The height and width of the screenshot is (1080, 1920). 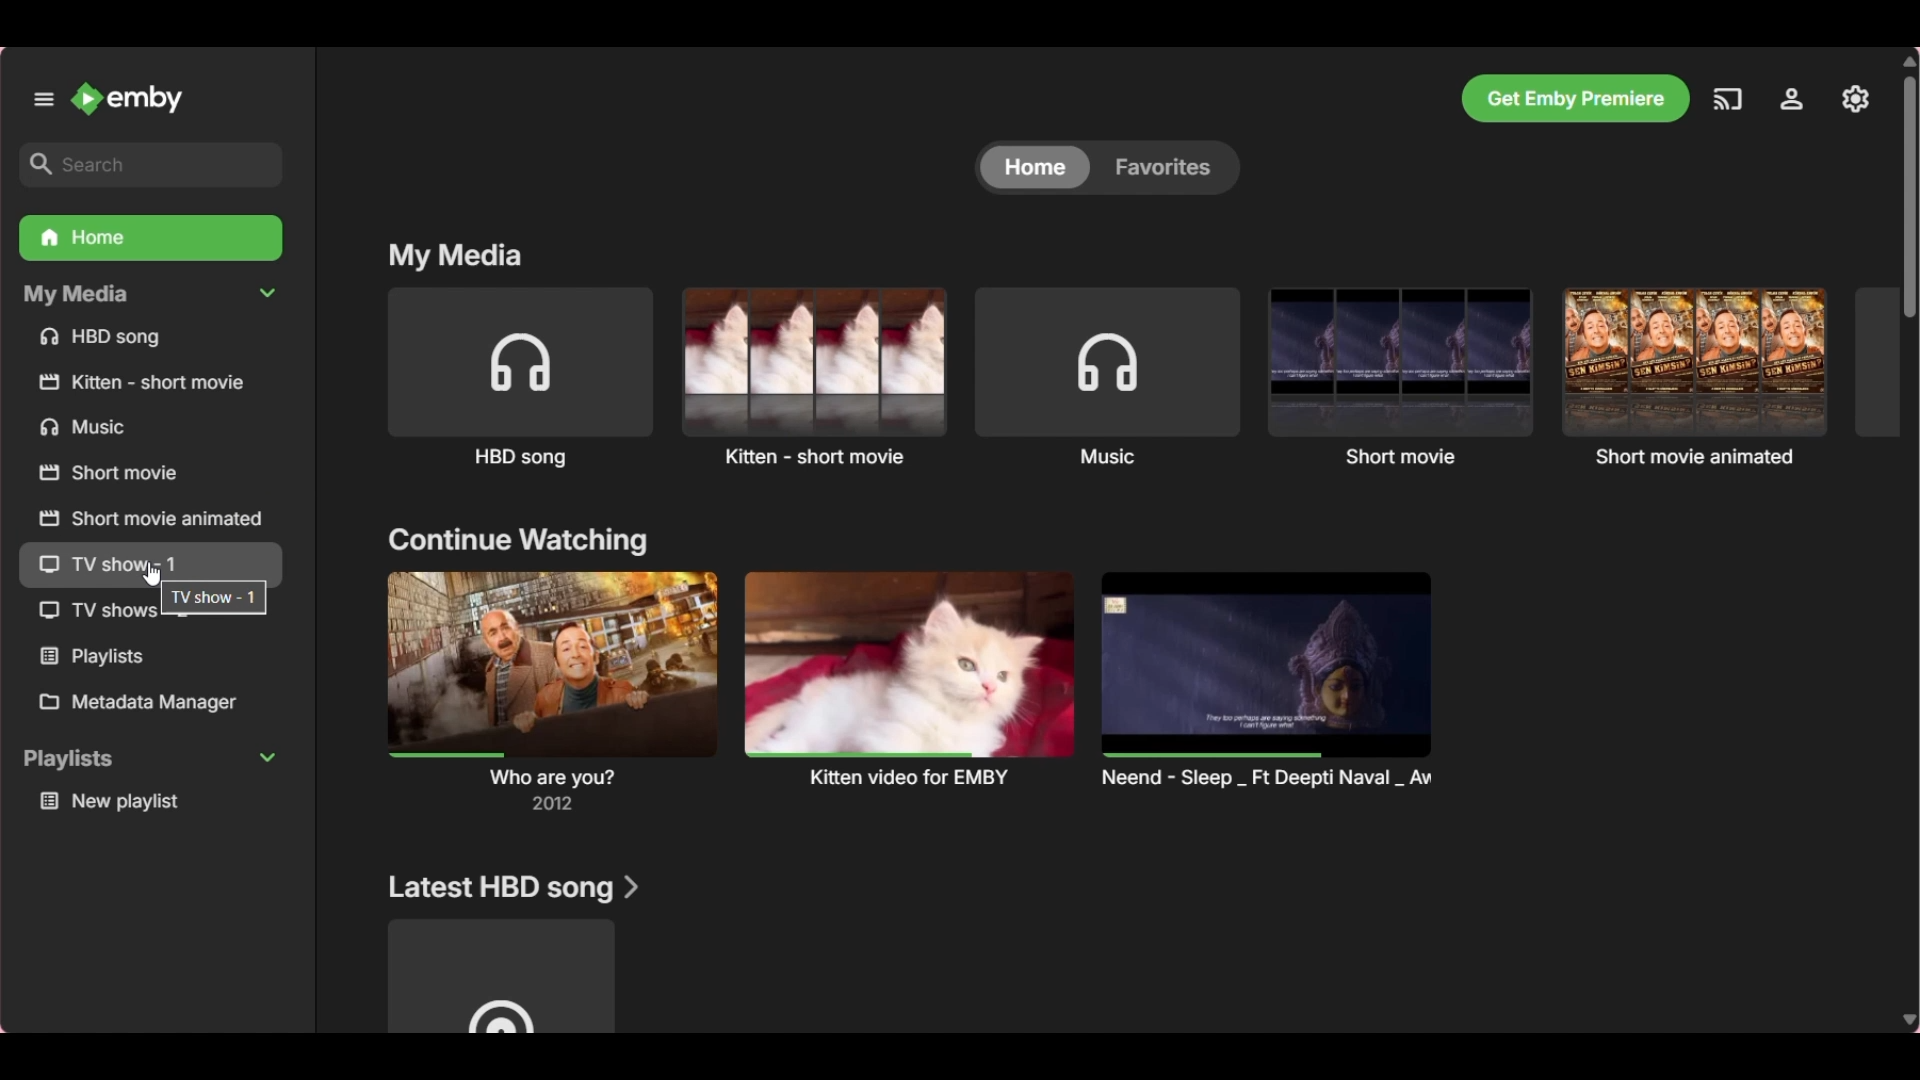 What do you see at coordinates (1909, 61) in the screenshot?
I see `Quick slide to top` at bounding box center [1909, 61].